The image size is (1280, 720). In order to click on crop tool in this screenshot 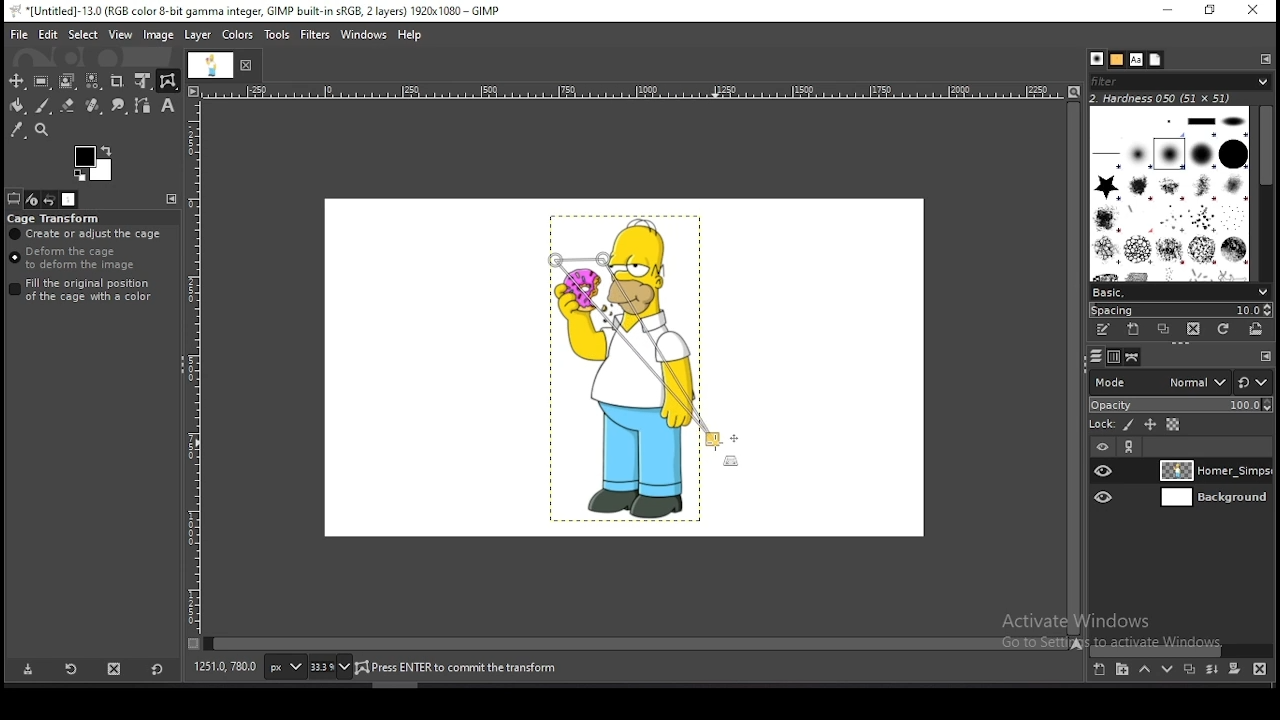, I will do `click(119, 81)`.